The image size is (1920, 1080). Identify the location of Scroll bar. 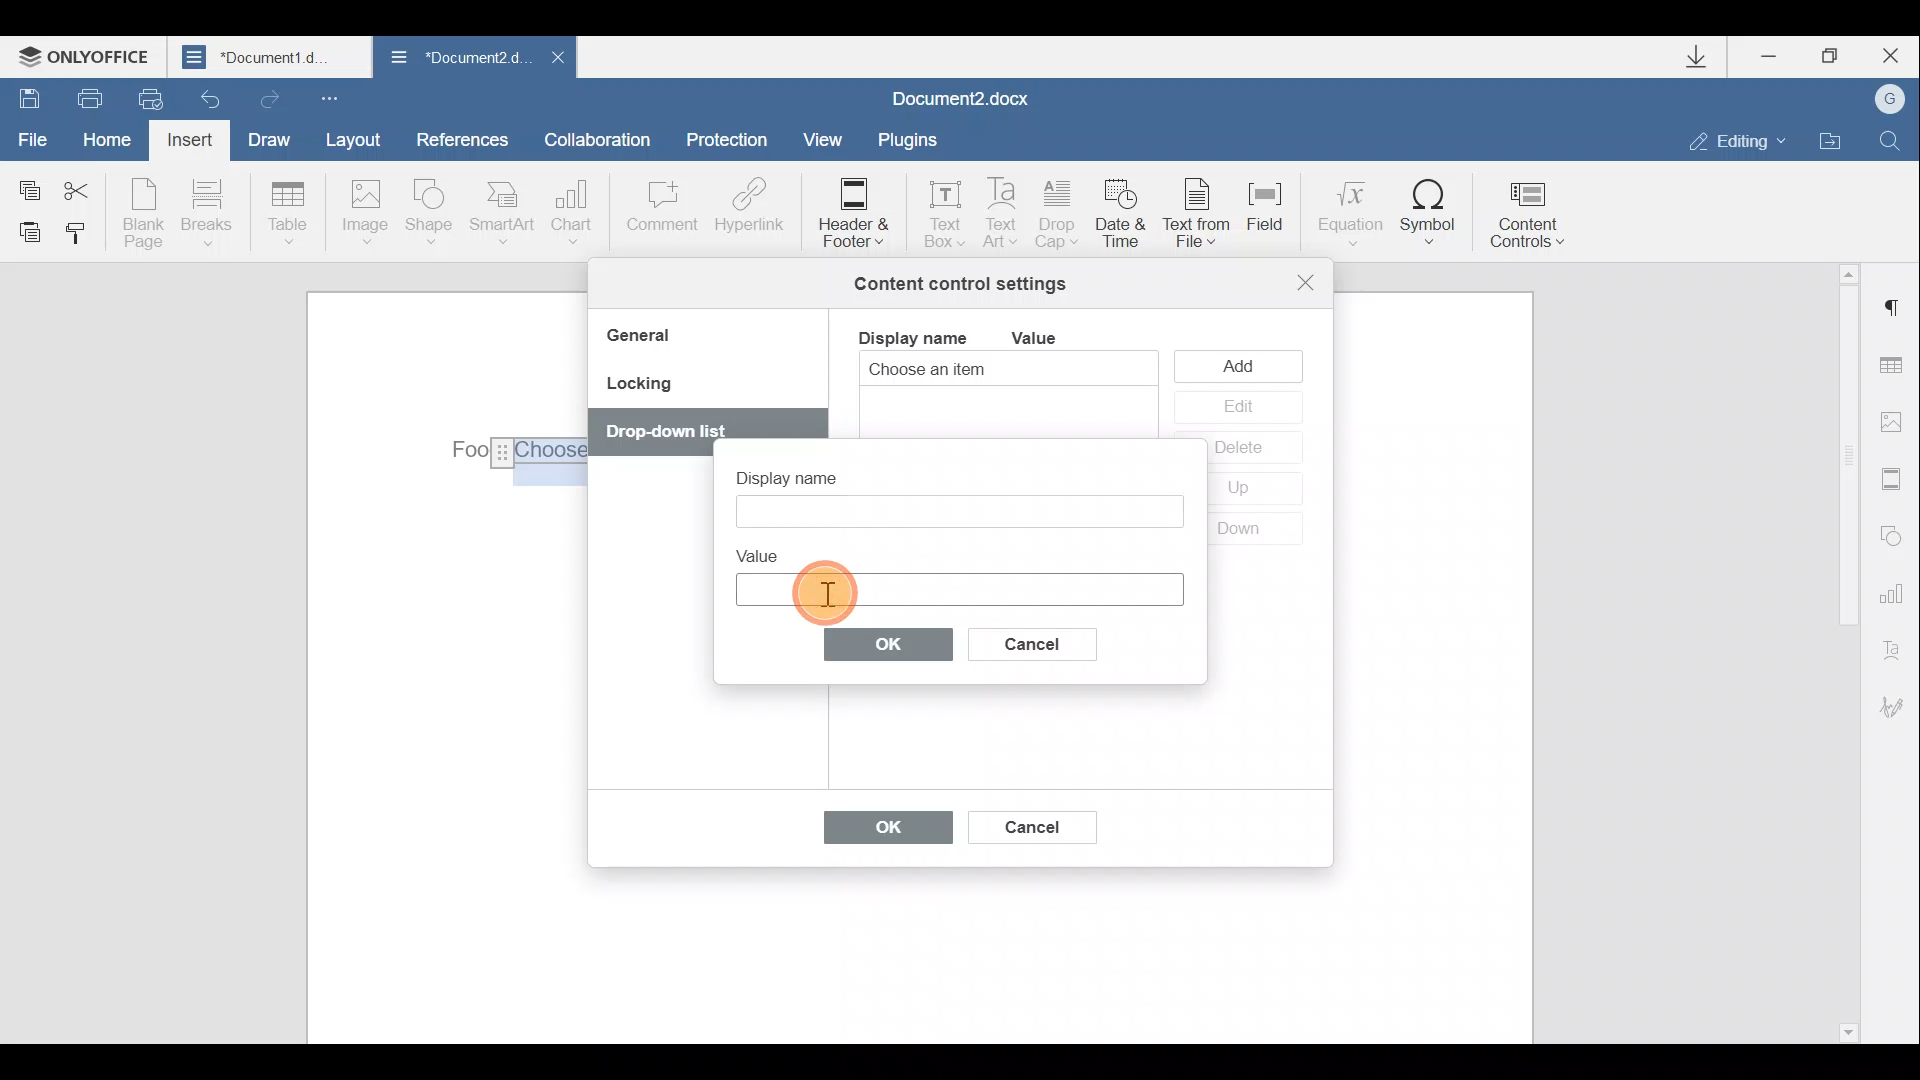
(1842, 650).